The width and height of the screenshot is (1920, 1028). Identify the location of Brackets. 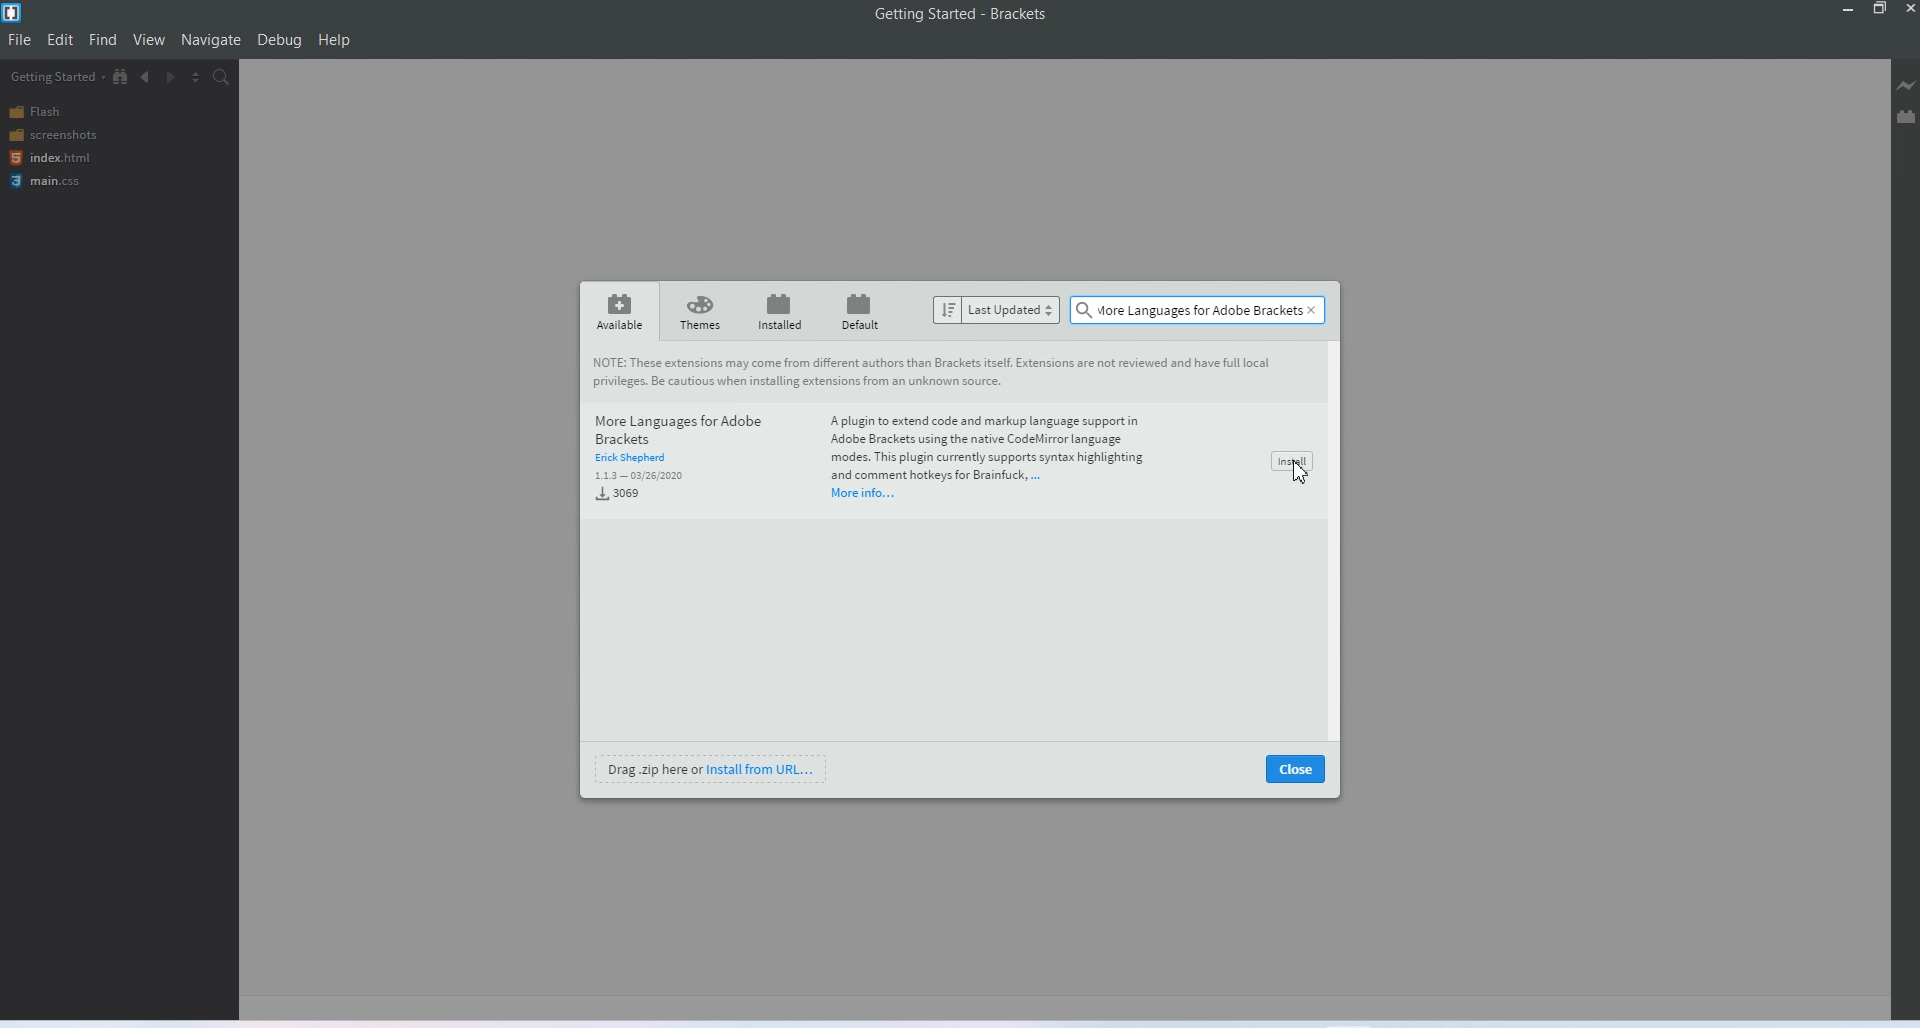
(1018, 13).